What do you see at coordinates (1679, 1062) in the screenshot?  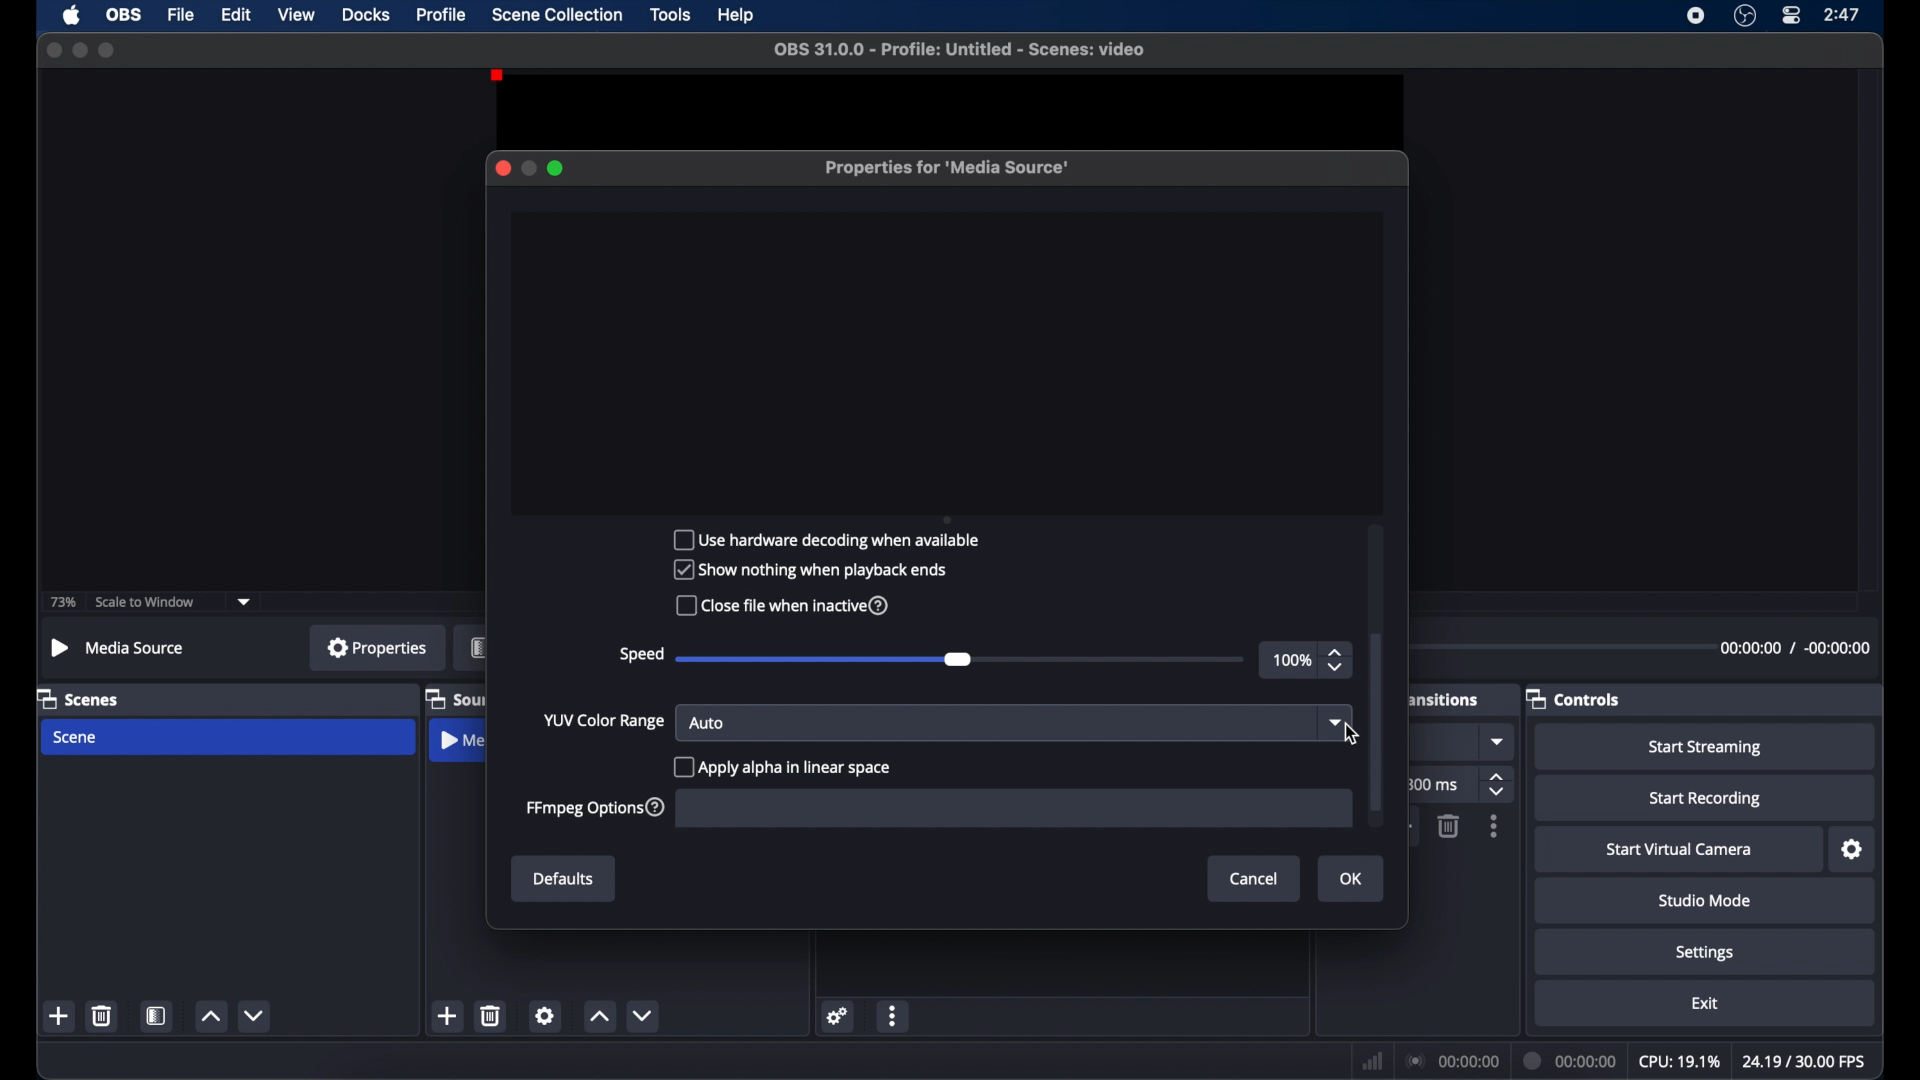 I see `cpu` at bounding box center [1679, 1062].